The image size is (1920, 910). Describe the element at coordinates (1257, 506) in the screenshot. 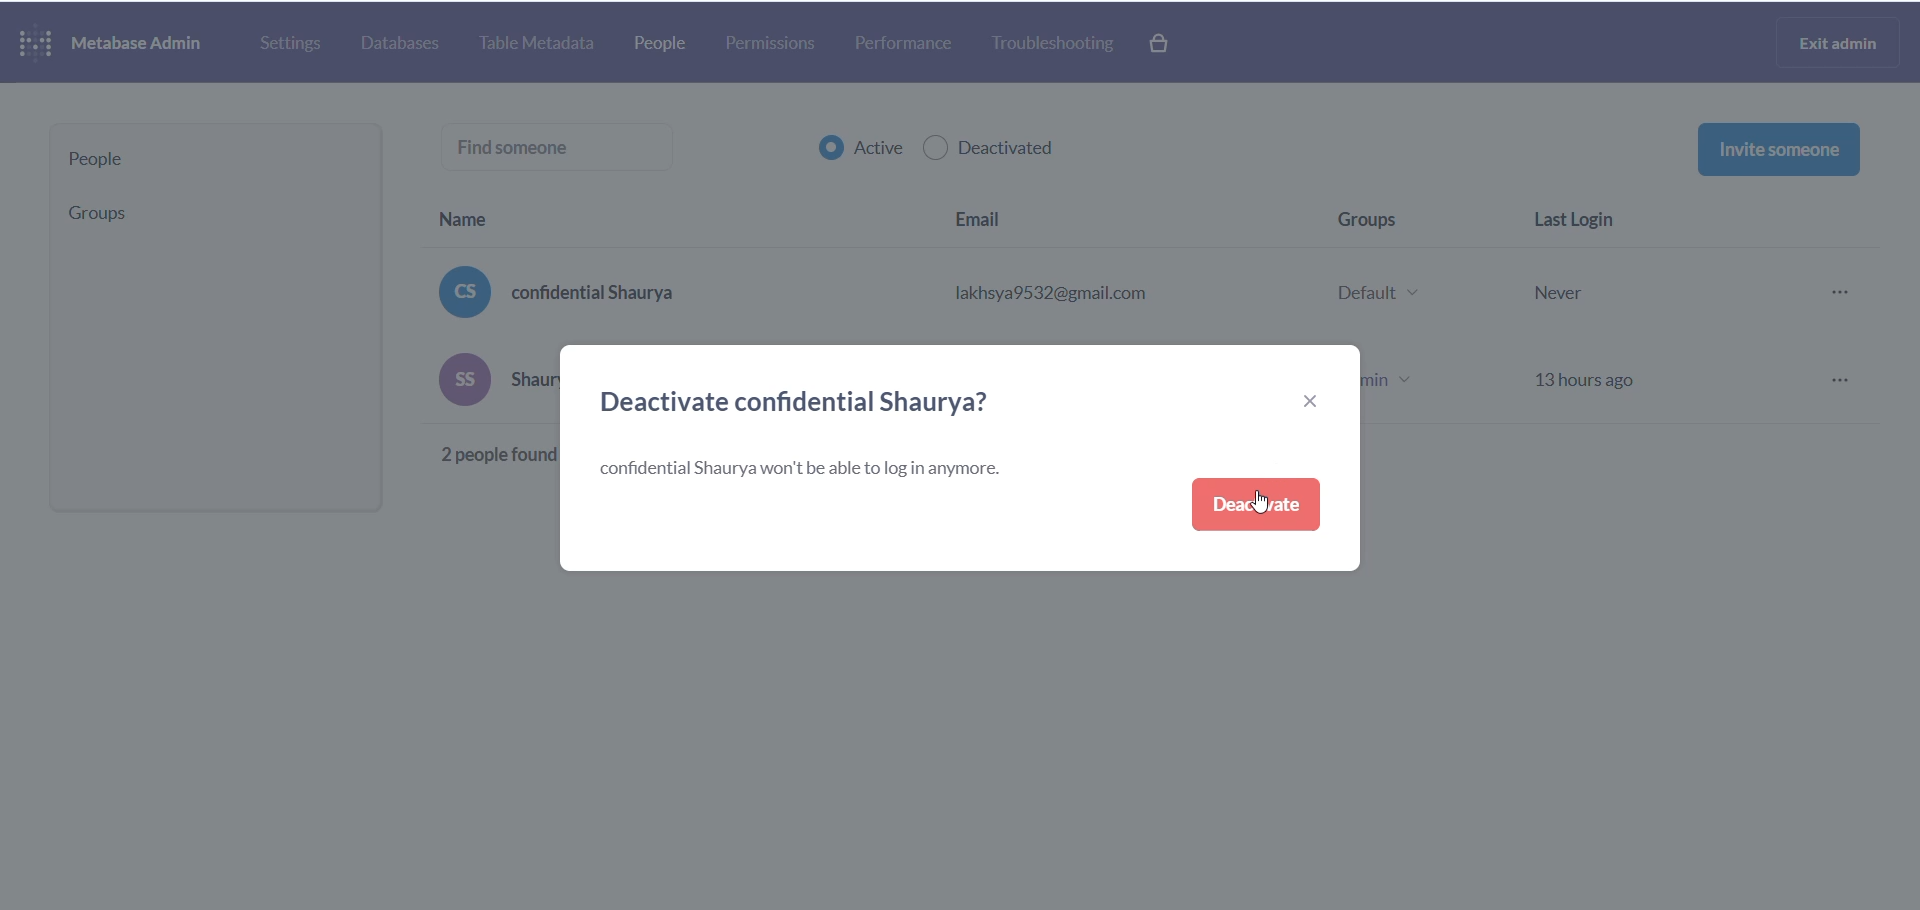

I see `deactivate` at that location.